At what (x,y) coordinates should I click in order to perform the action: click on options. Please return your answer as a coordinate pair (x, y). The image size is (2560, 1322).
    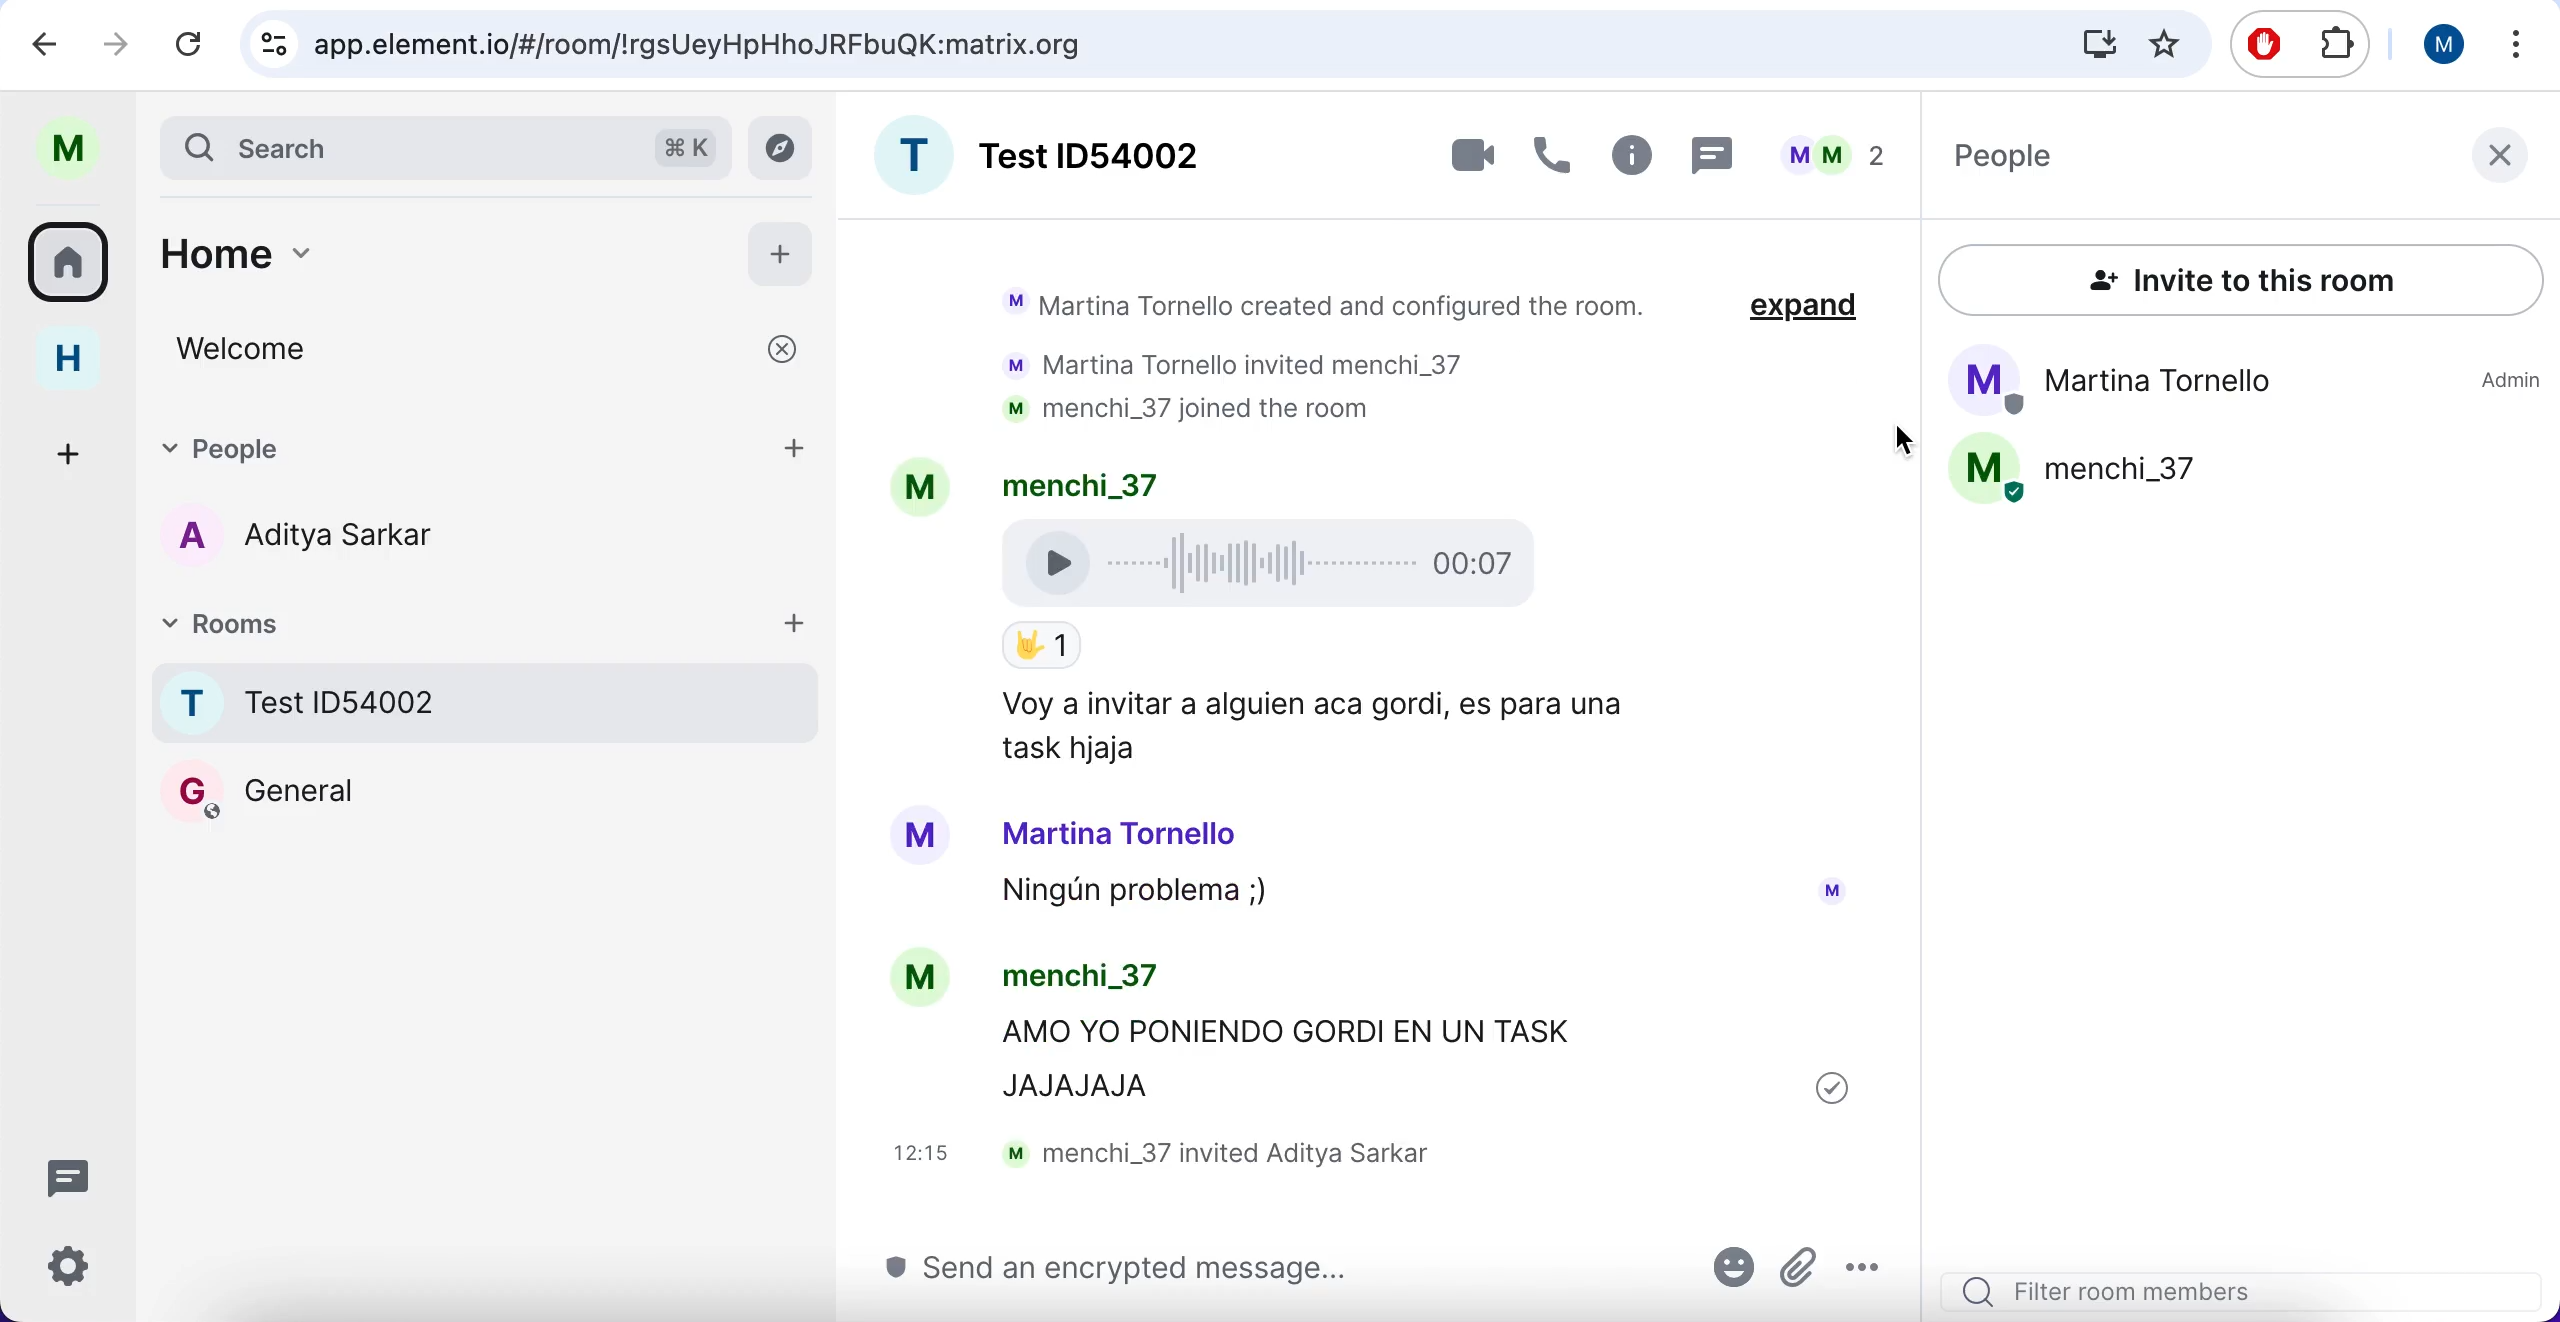
    Looking at the image, I should click on (2514, 44).